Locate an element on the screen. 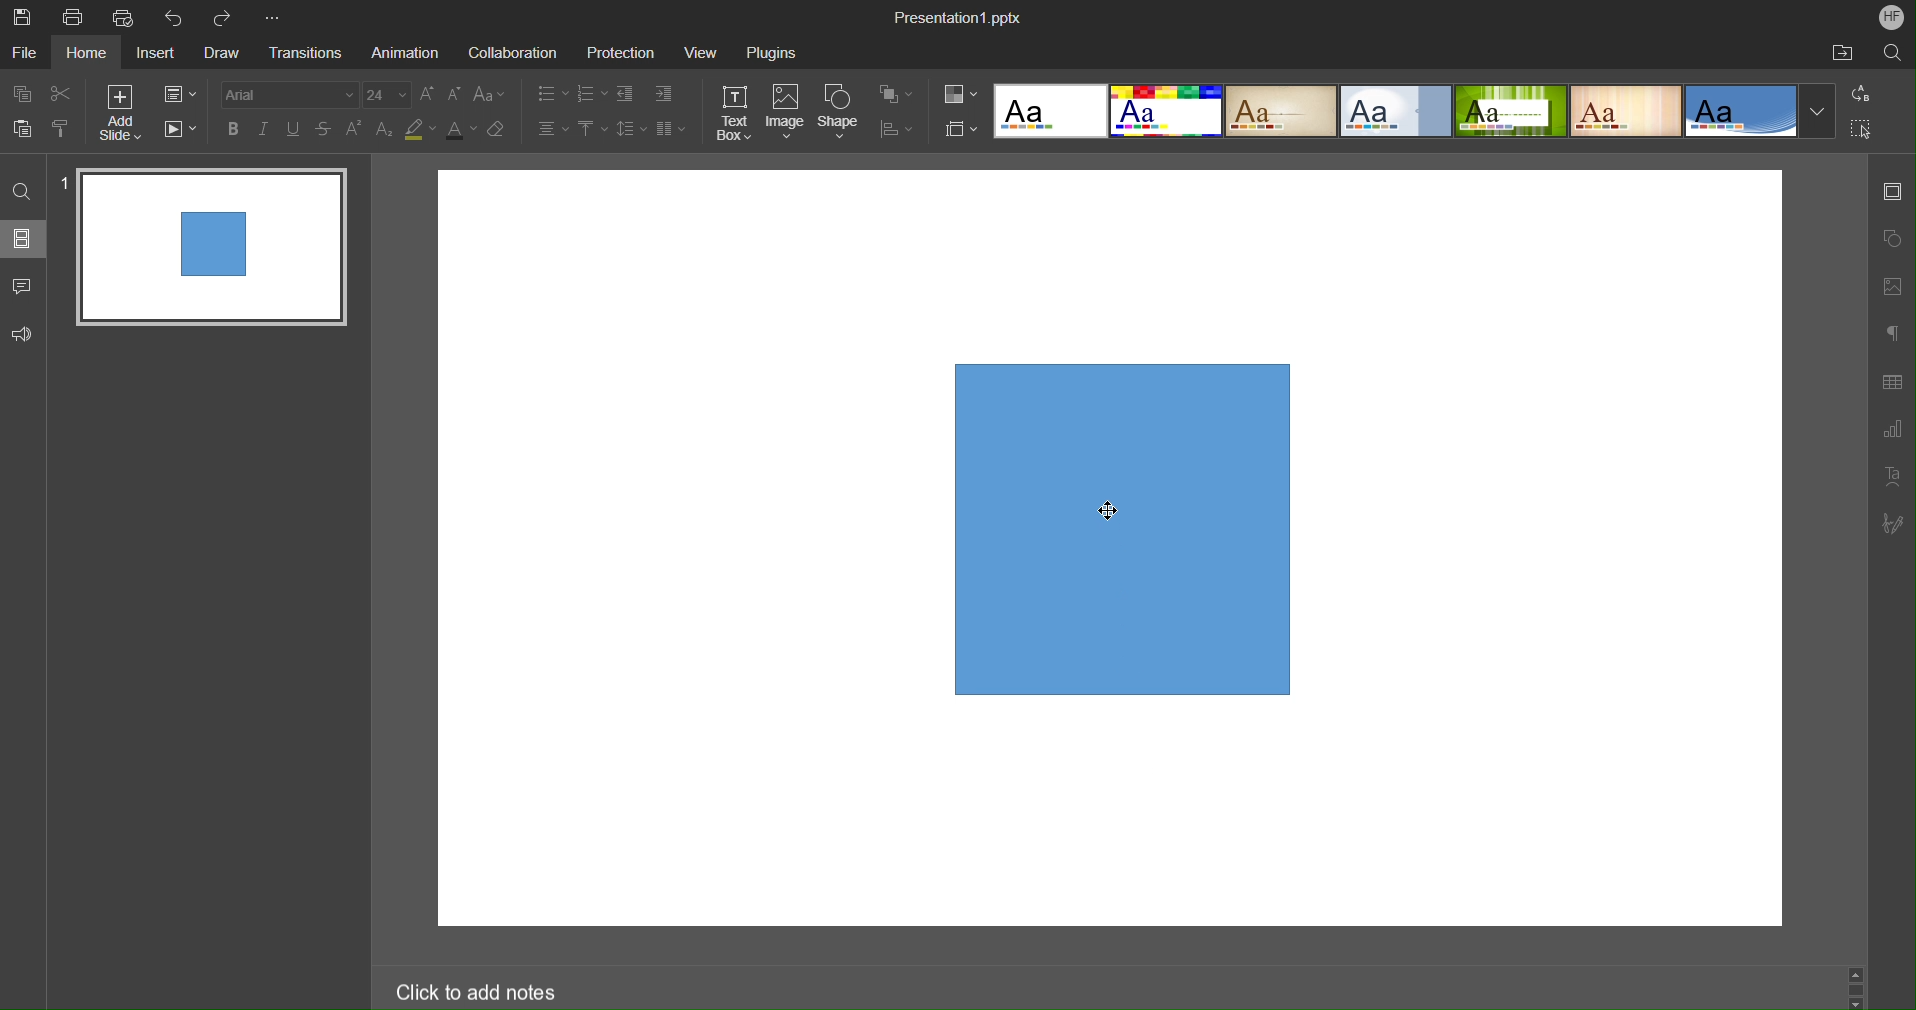 The height and width of the screenshot is (1010, 1916). File is located at coordinates (25, 50).